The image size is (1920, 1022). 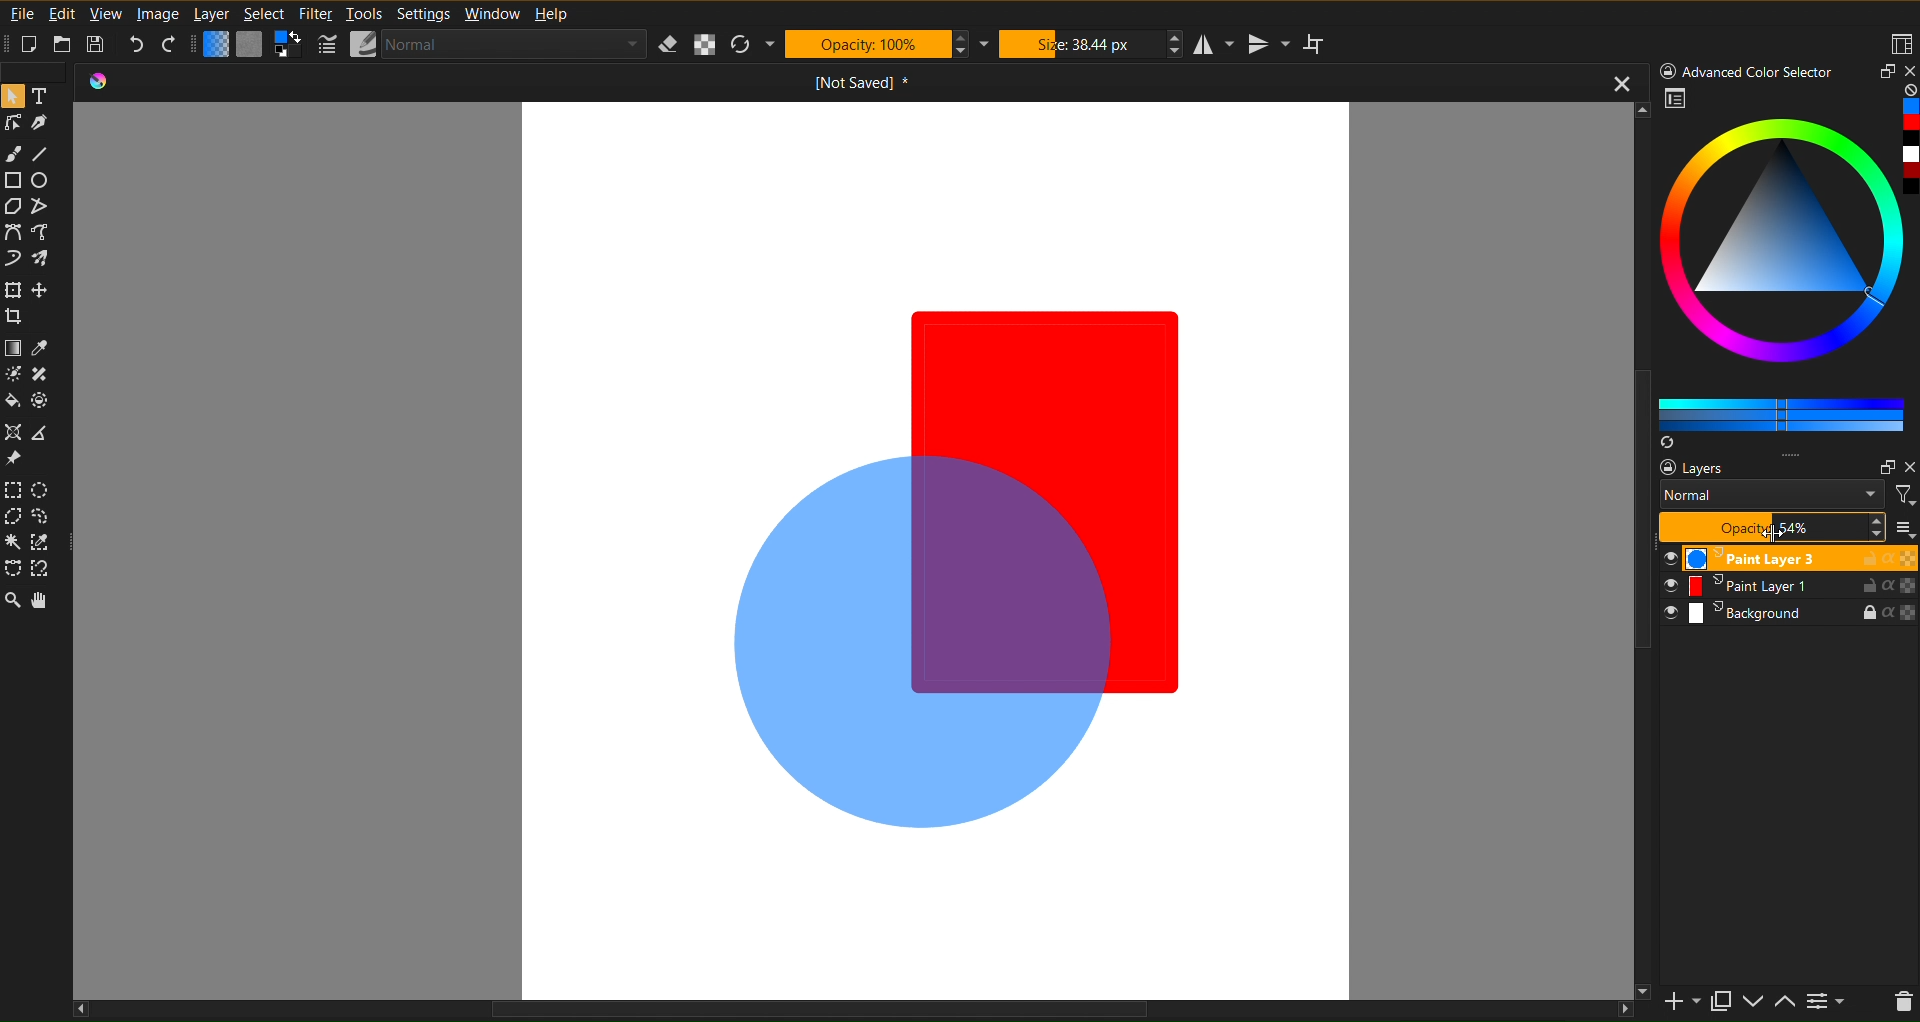 I want to click on Selection Tool, so click(x=13, y=490).